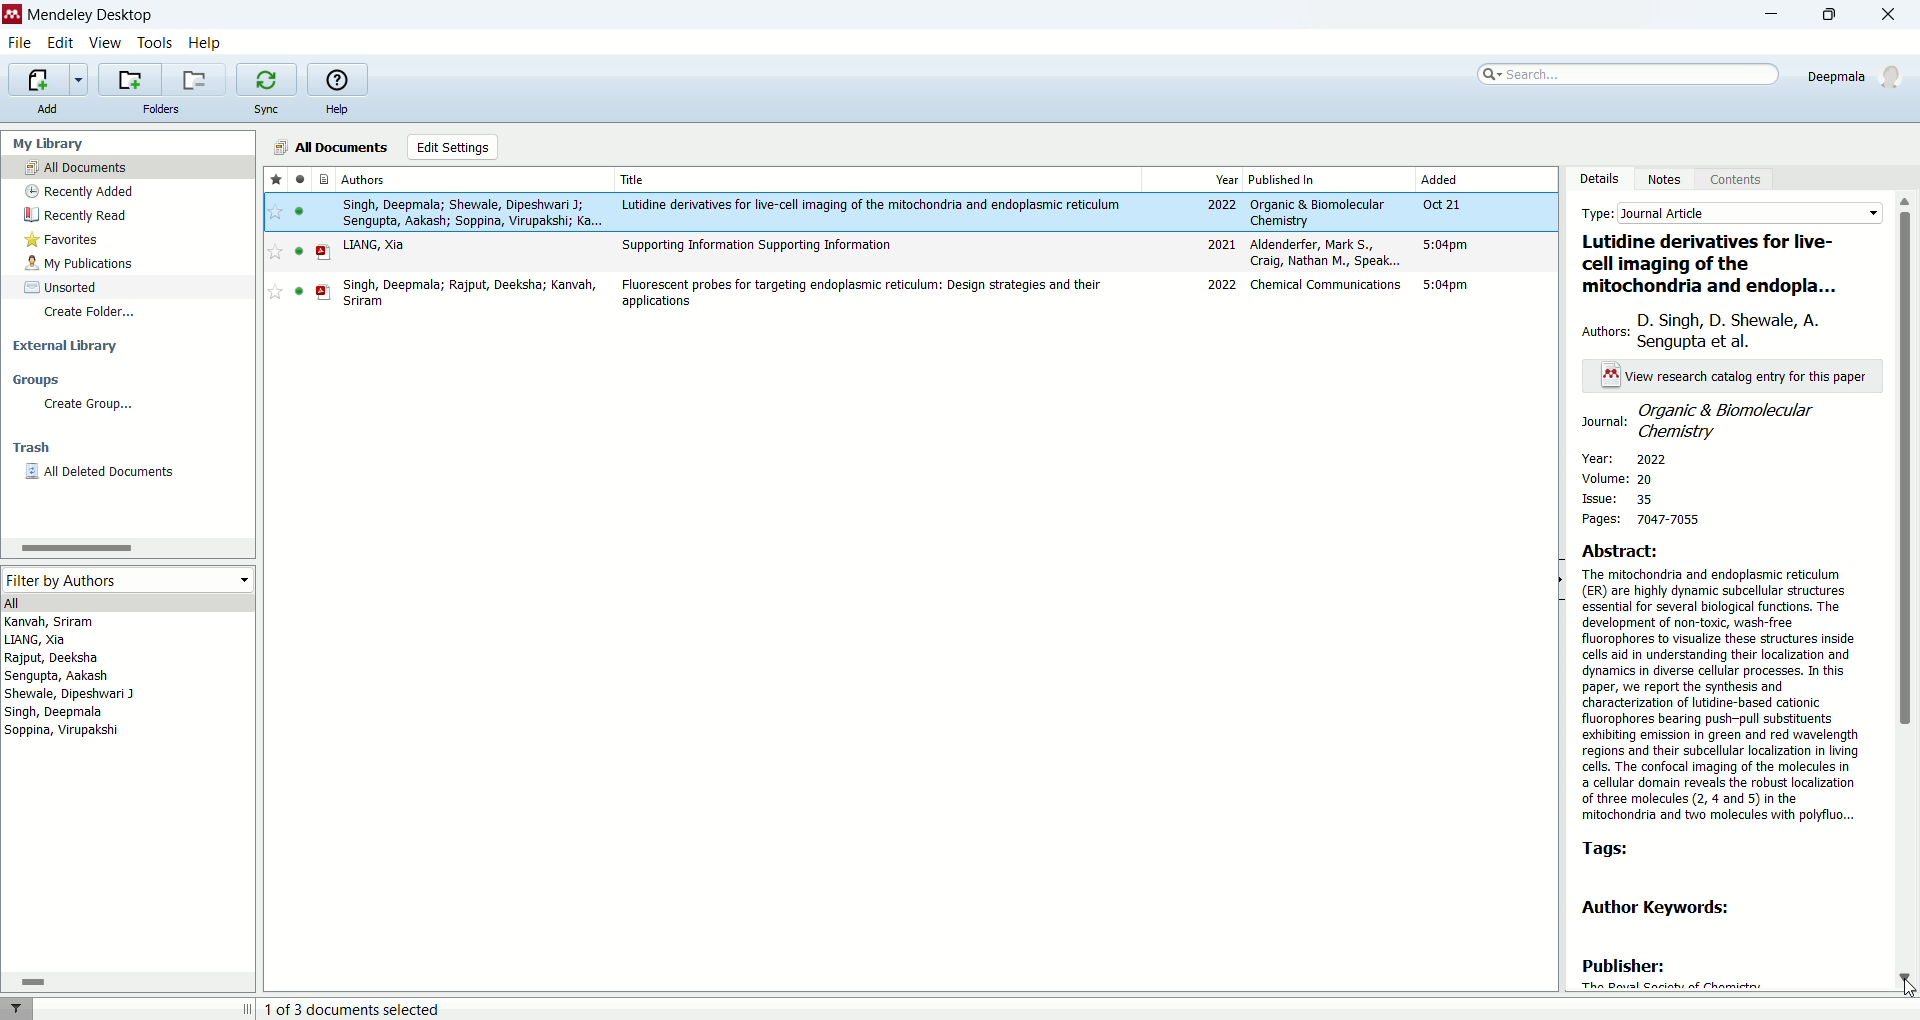  What do you see at coordinates (267, 80) in the screenshot?
I see `synchronize the library with mendeley web` at bounding box center [267, 80].